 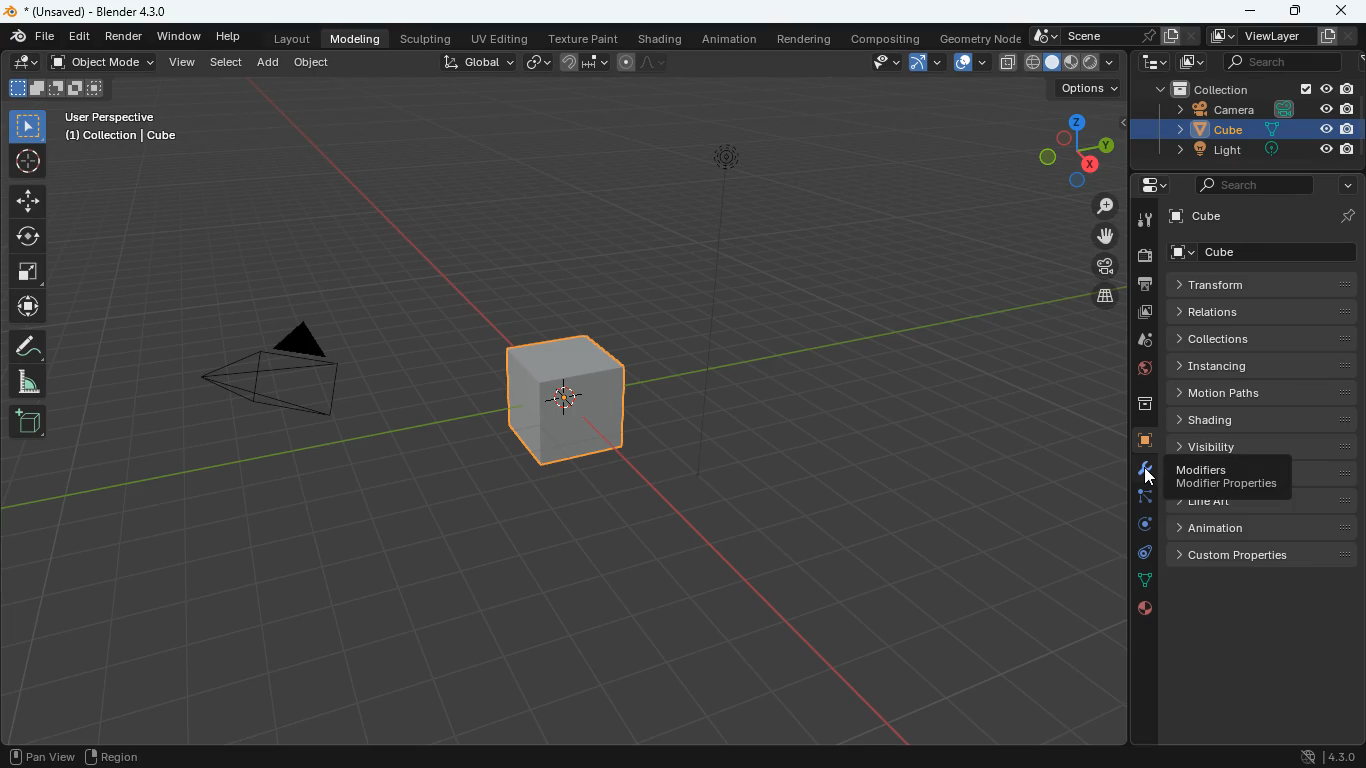 What do you see at coordinates (105, 64) in the screenshot?
I see `object mode` at bounding box center [105, 64].